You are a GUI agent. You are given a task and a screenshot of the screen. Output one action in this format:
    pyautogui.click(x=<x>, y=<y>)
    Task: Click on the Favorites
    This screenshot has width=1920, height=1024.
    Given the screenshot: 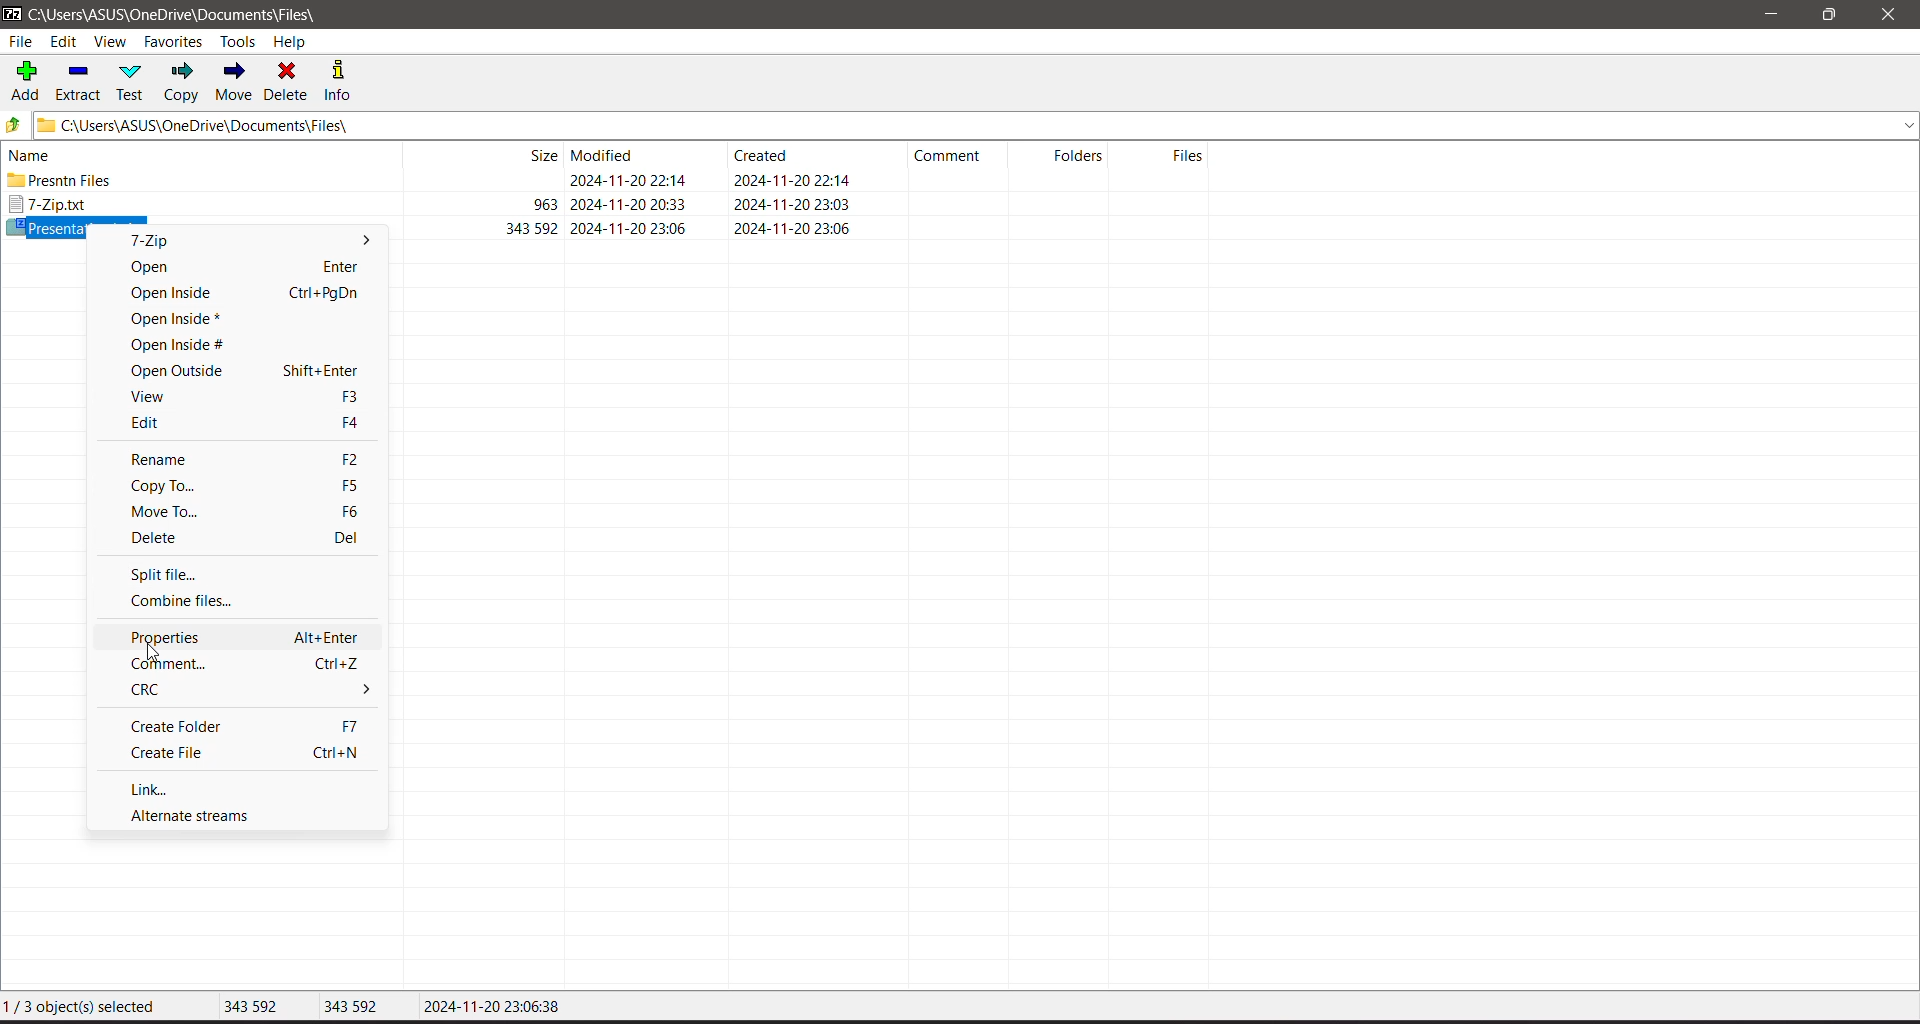 What is the action you would take?
    pyautogui.click(x=174, y=42)
    